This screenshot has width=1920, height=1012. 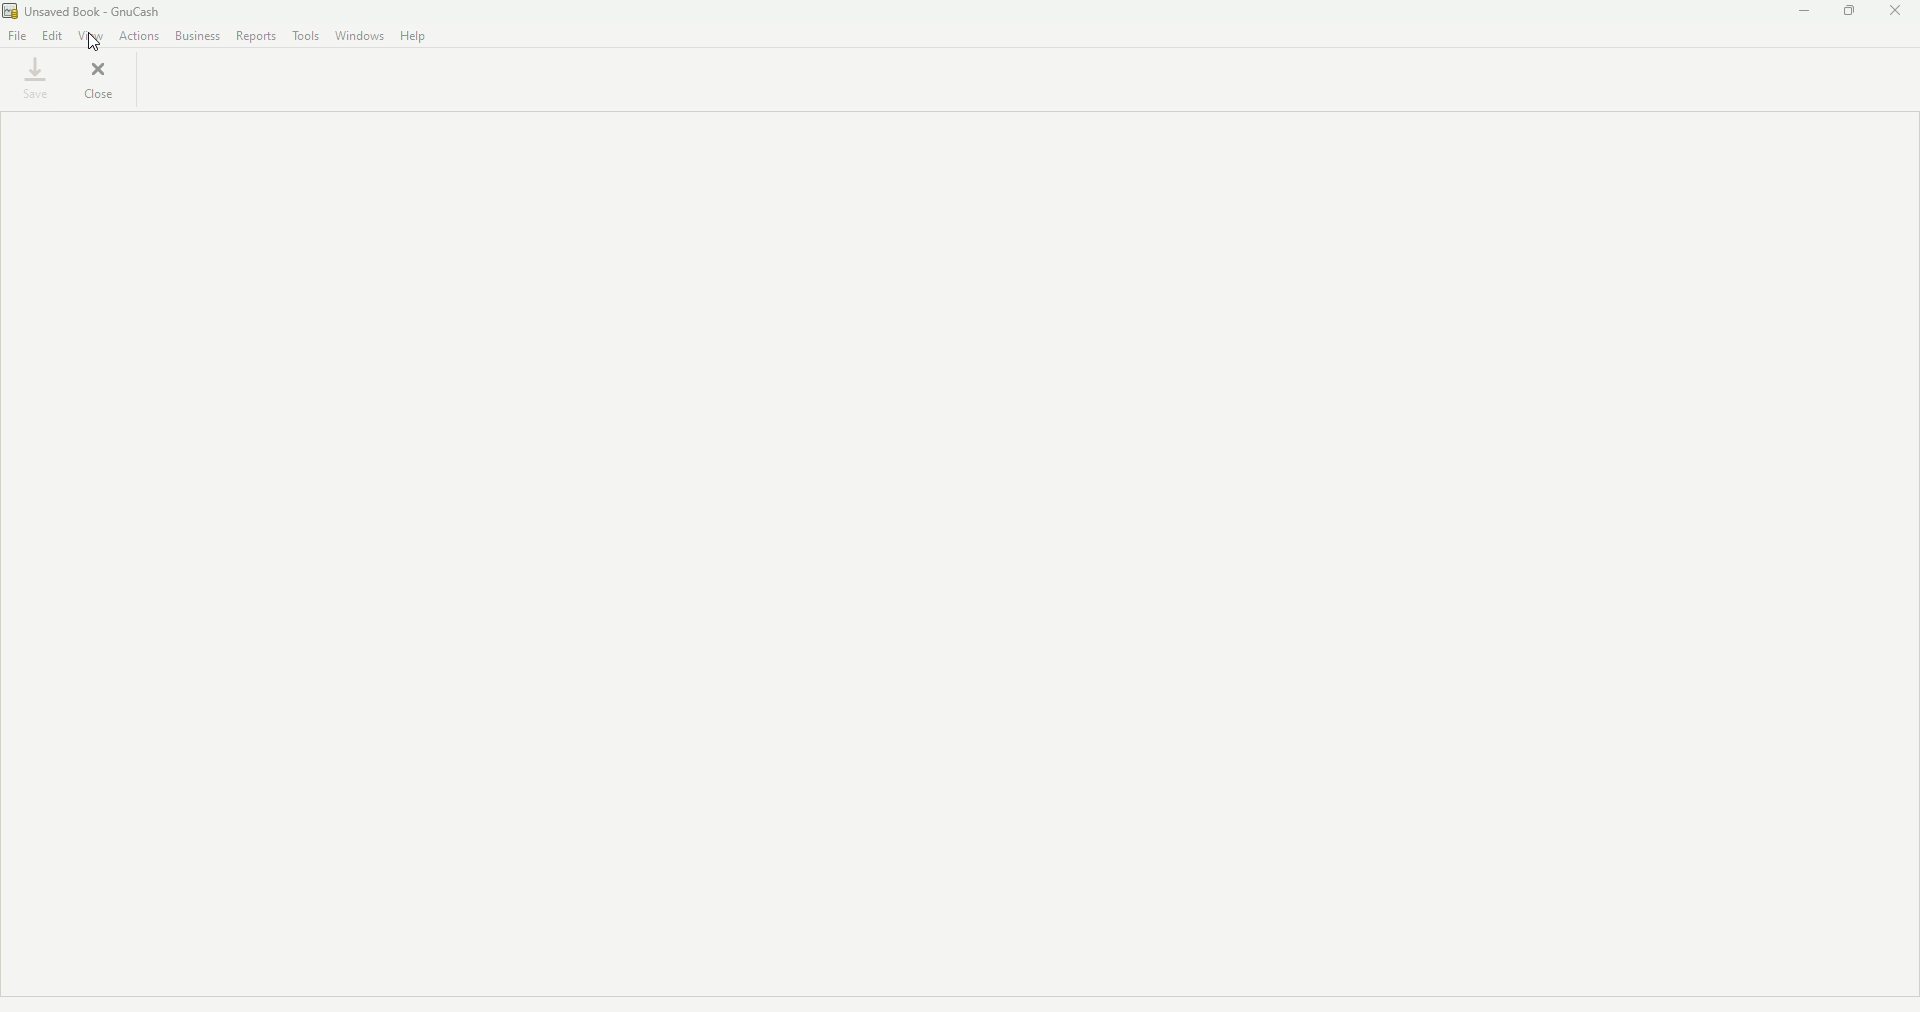 What do you see at coordinates (195, 36) in the screenshot?
I see `Business` at bounding box center [195, 36].